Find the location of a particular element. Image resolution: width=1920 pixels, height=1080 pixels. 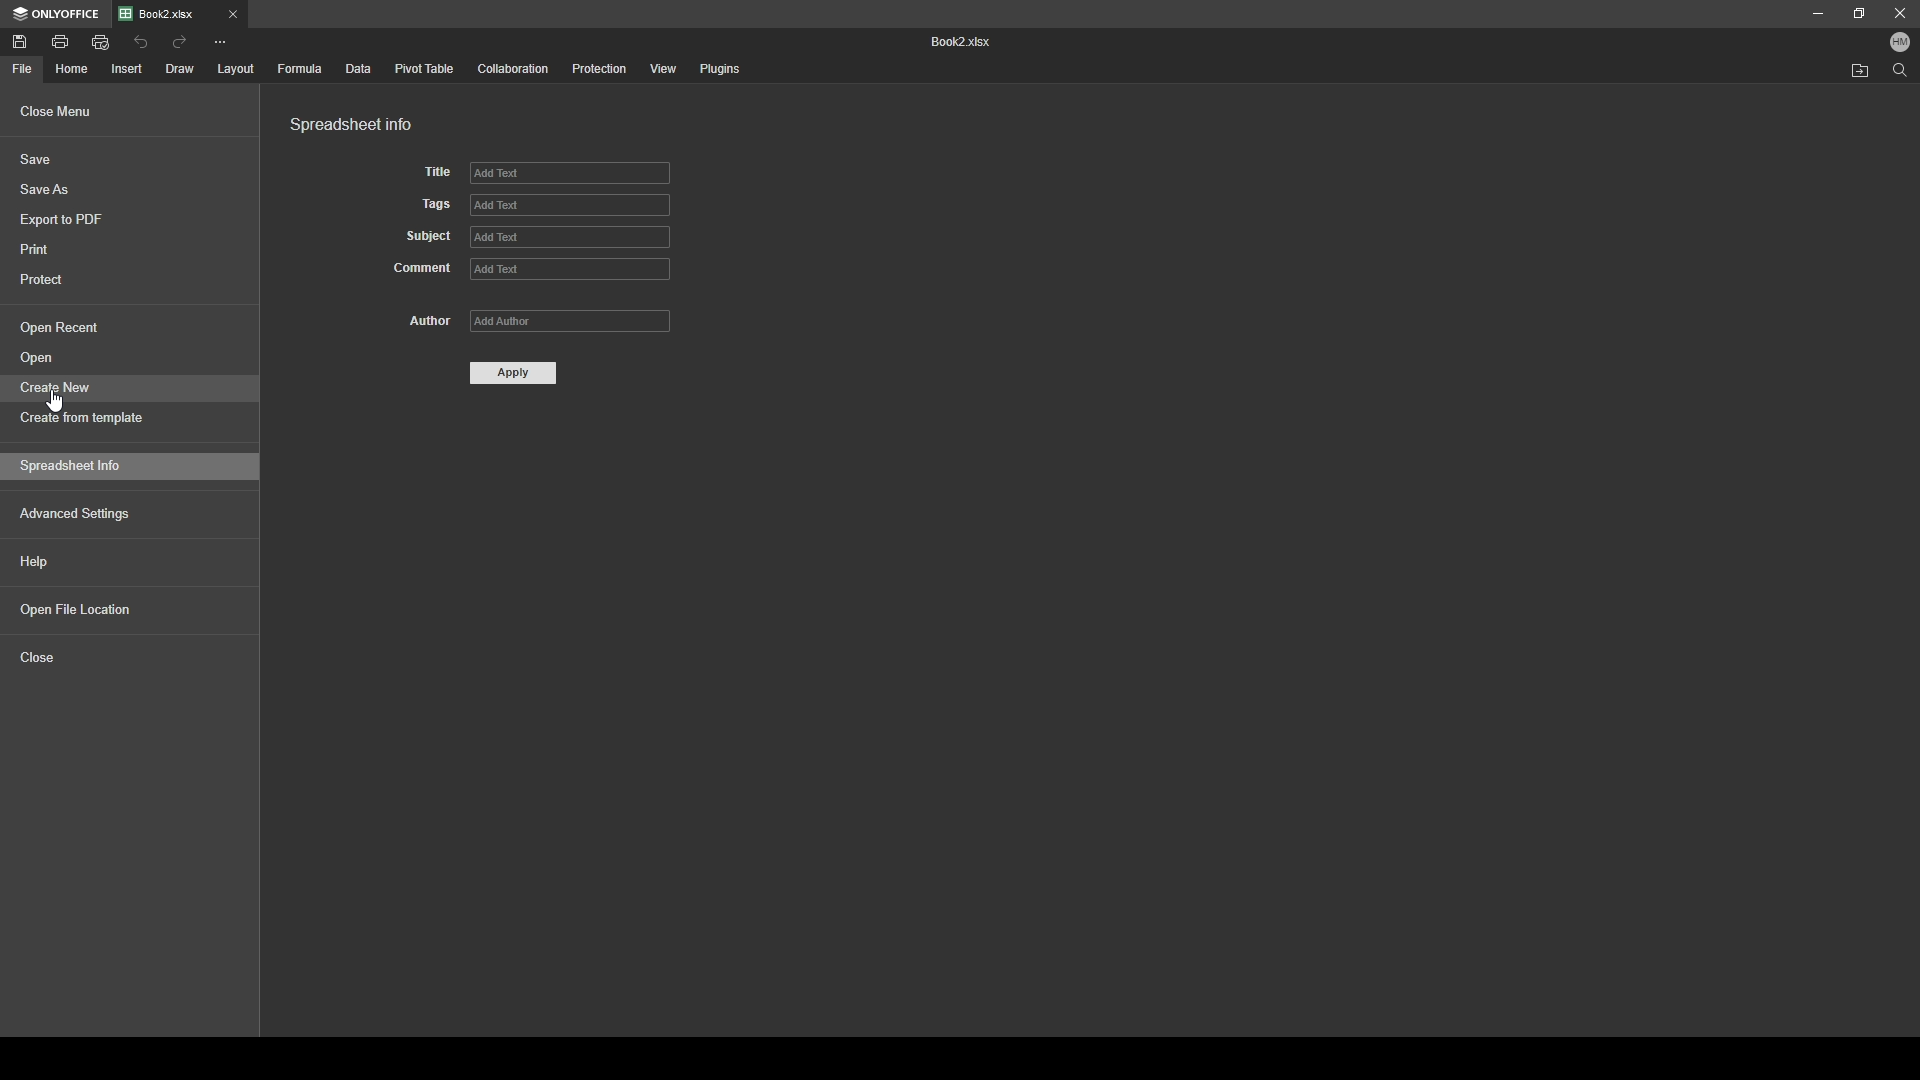

protection is located at coordinates (600, 68).